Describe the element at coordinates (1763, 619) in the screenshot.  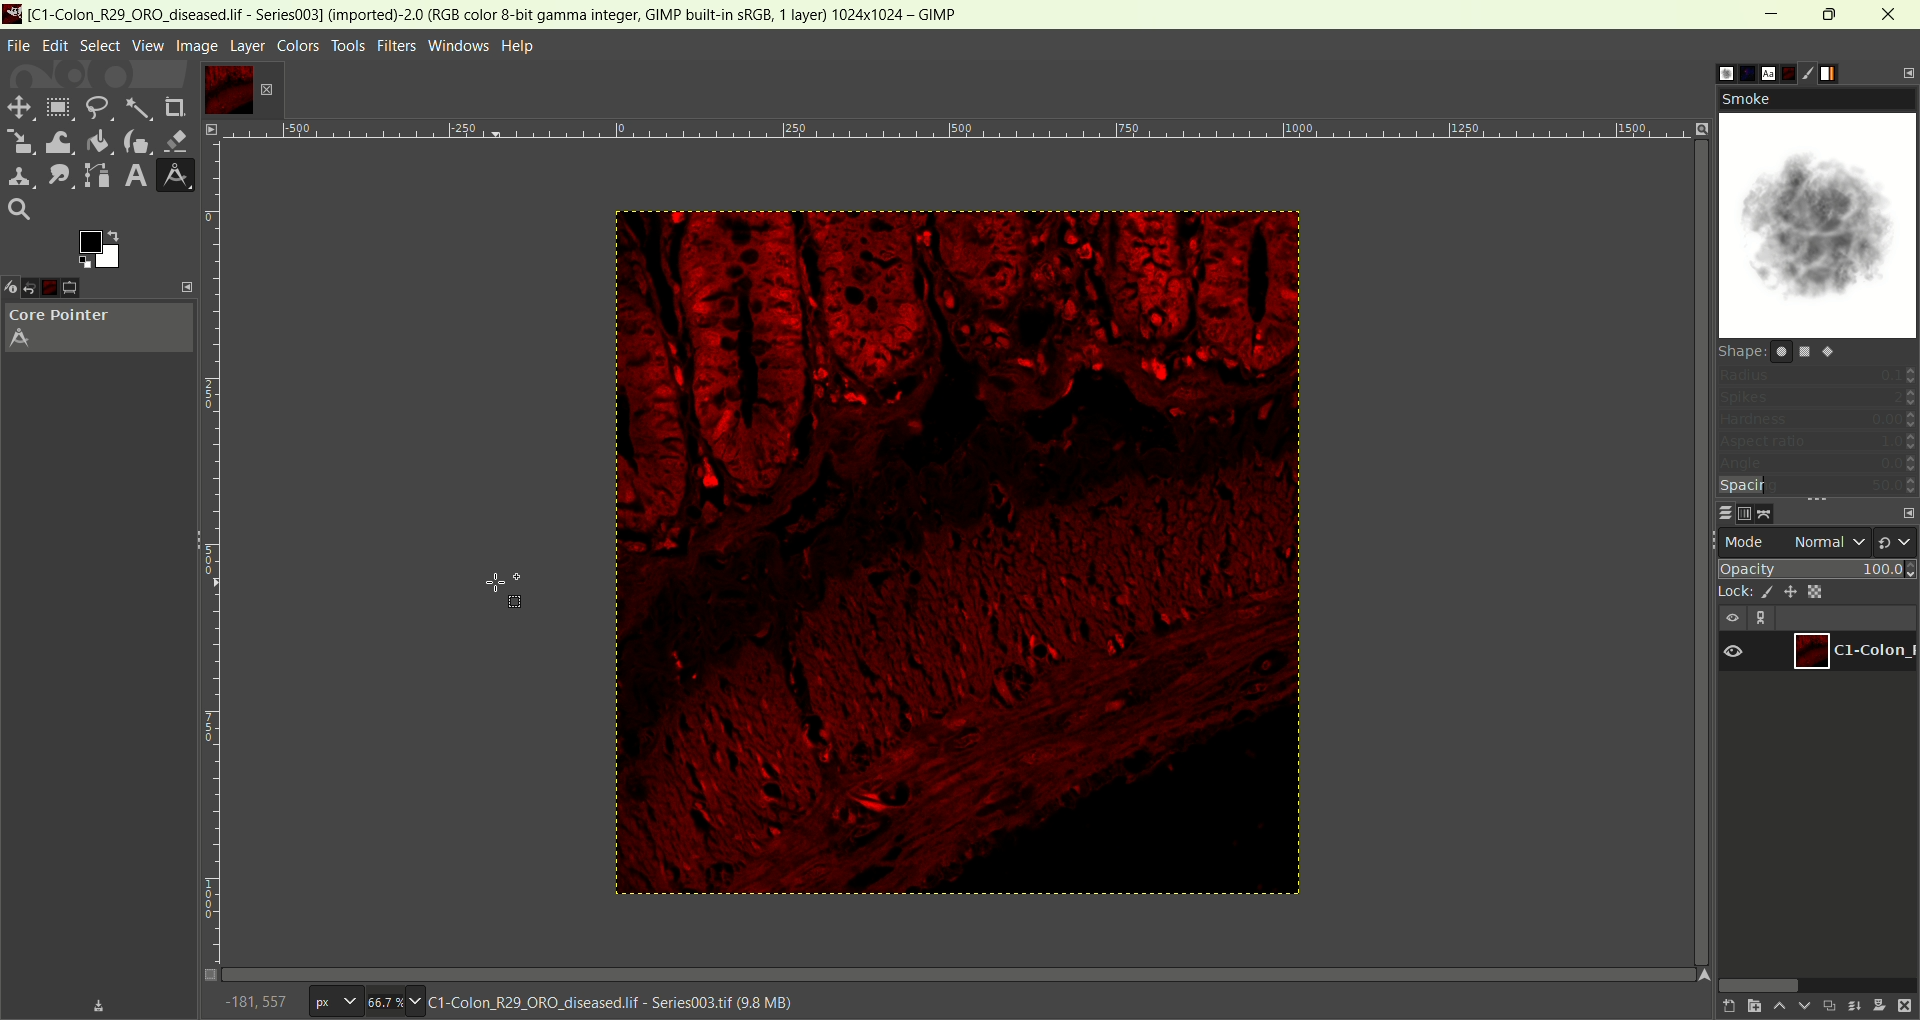
I see `link layer` at that location.